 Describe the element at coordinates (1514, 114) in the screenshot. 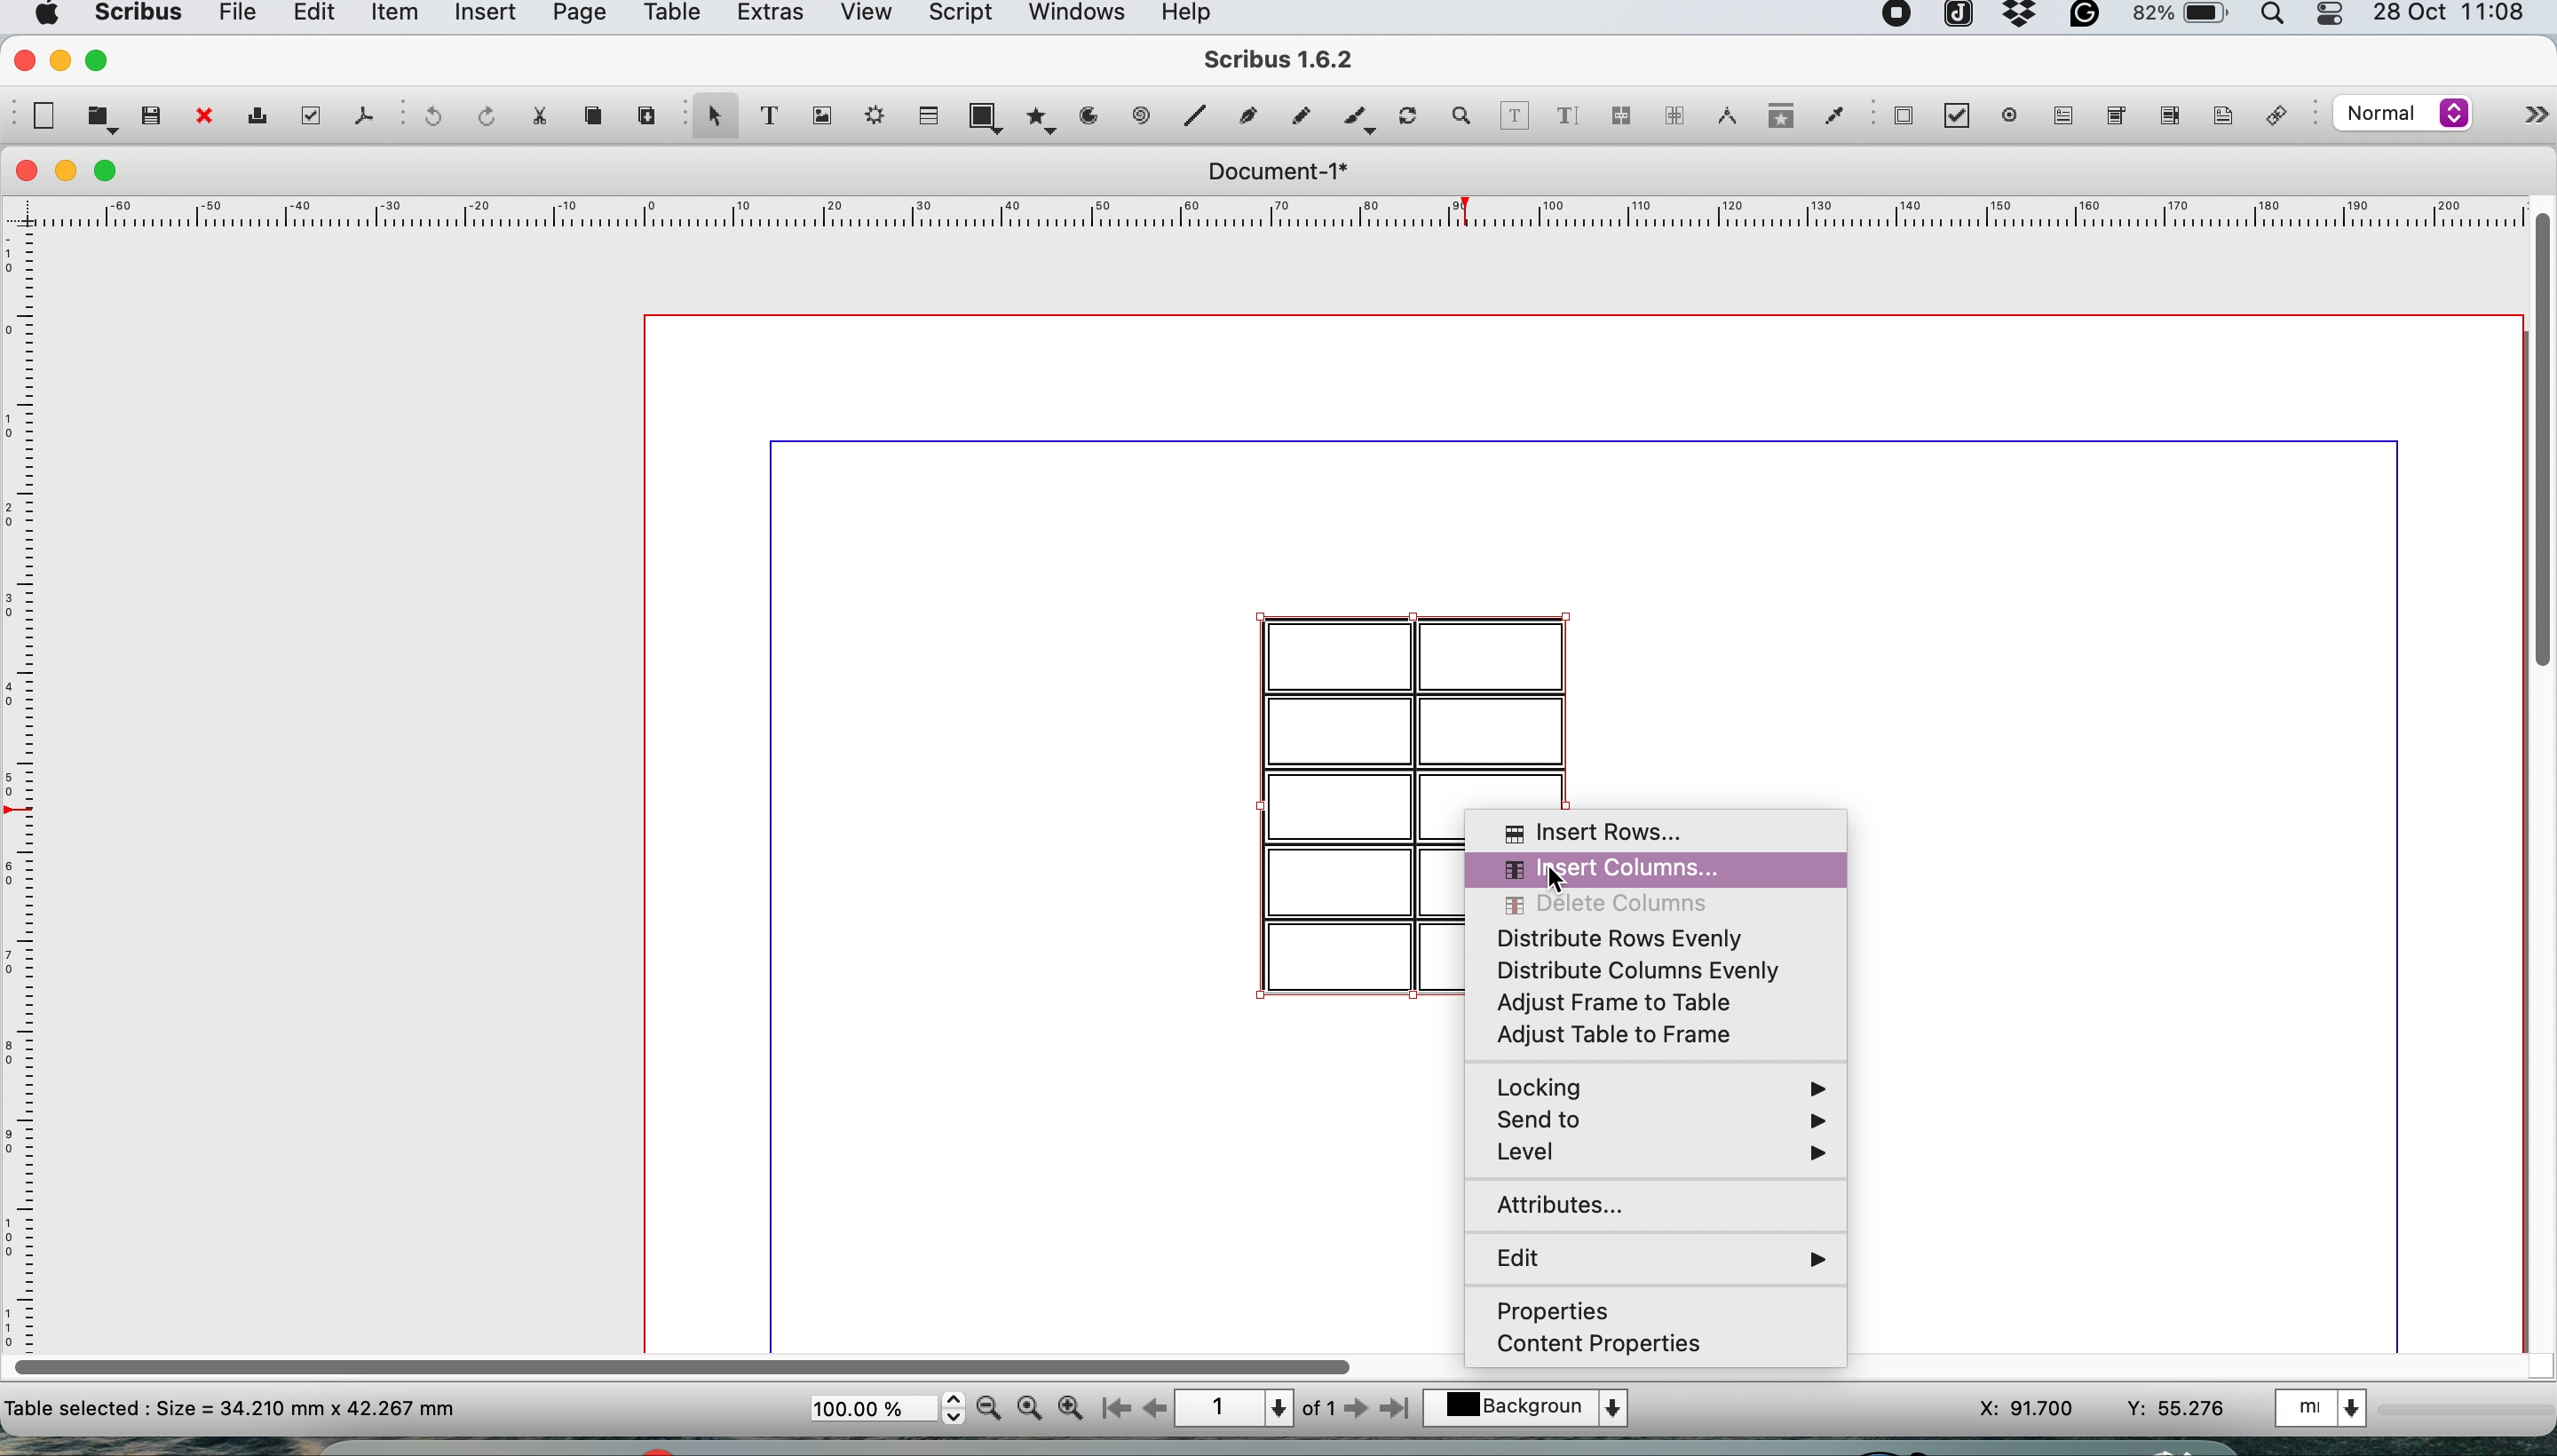

I see `edit contents of frame` at that location.